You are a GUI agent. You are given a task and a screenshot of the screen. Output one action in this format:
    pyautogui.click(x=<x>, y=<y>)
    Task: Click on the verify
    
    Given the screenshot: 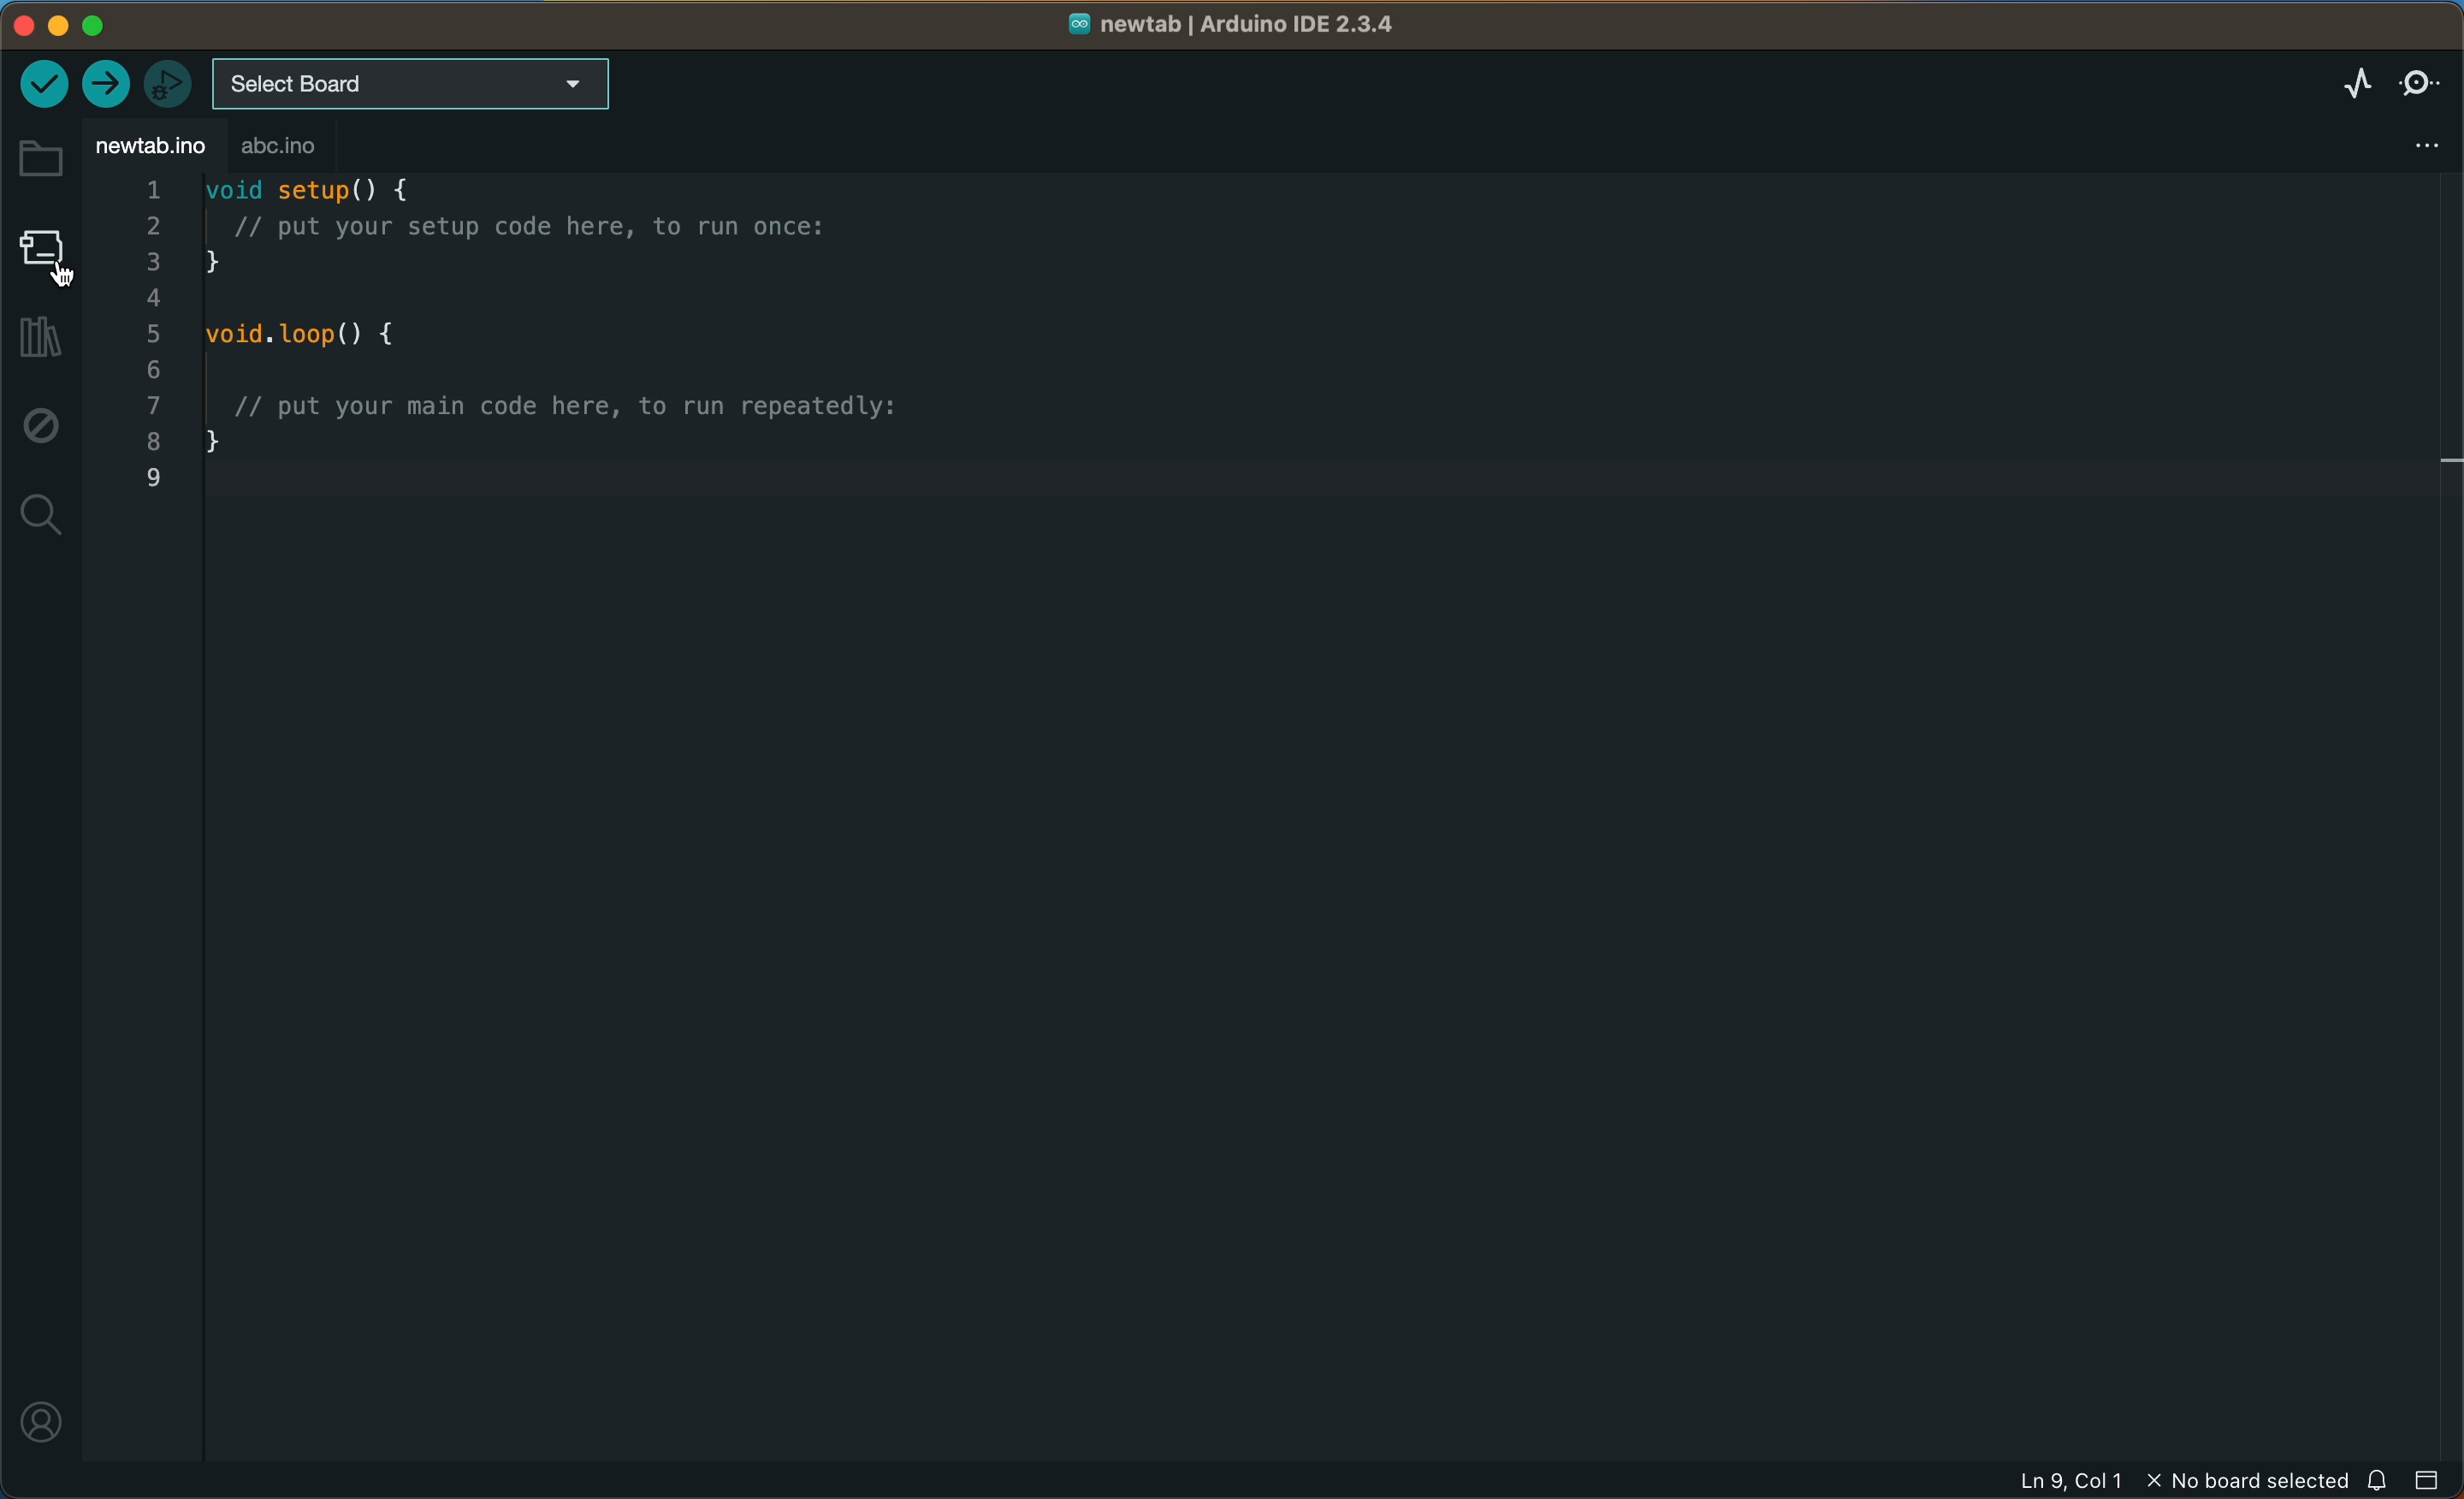 What is the action you would take?
    pyautogui.click(x=45, y=86)
    